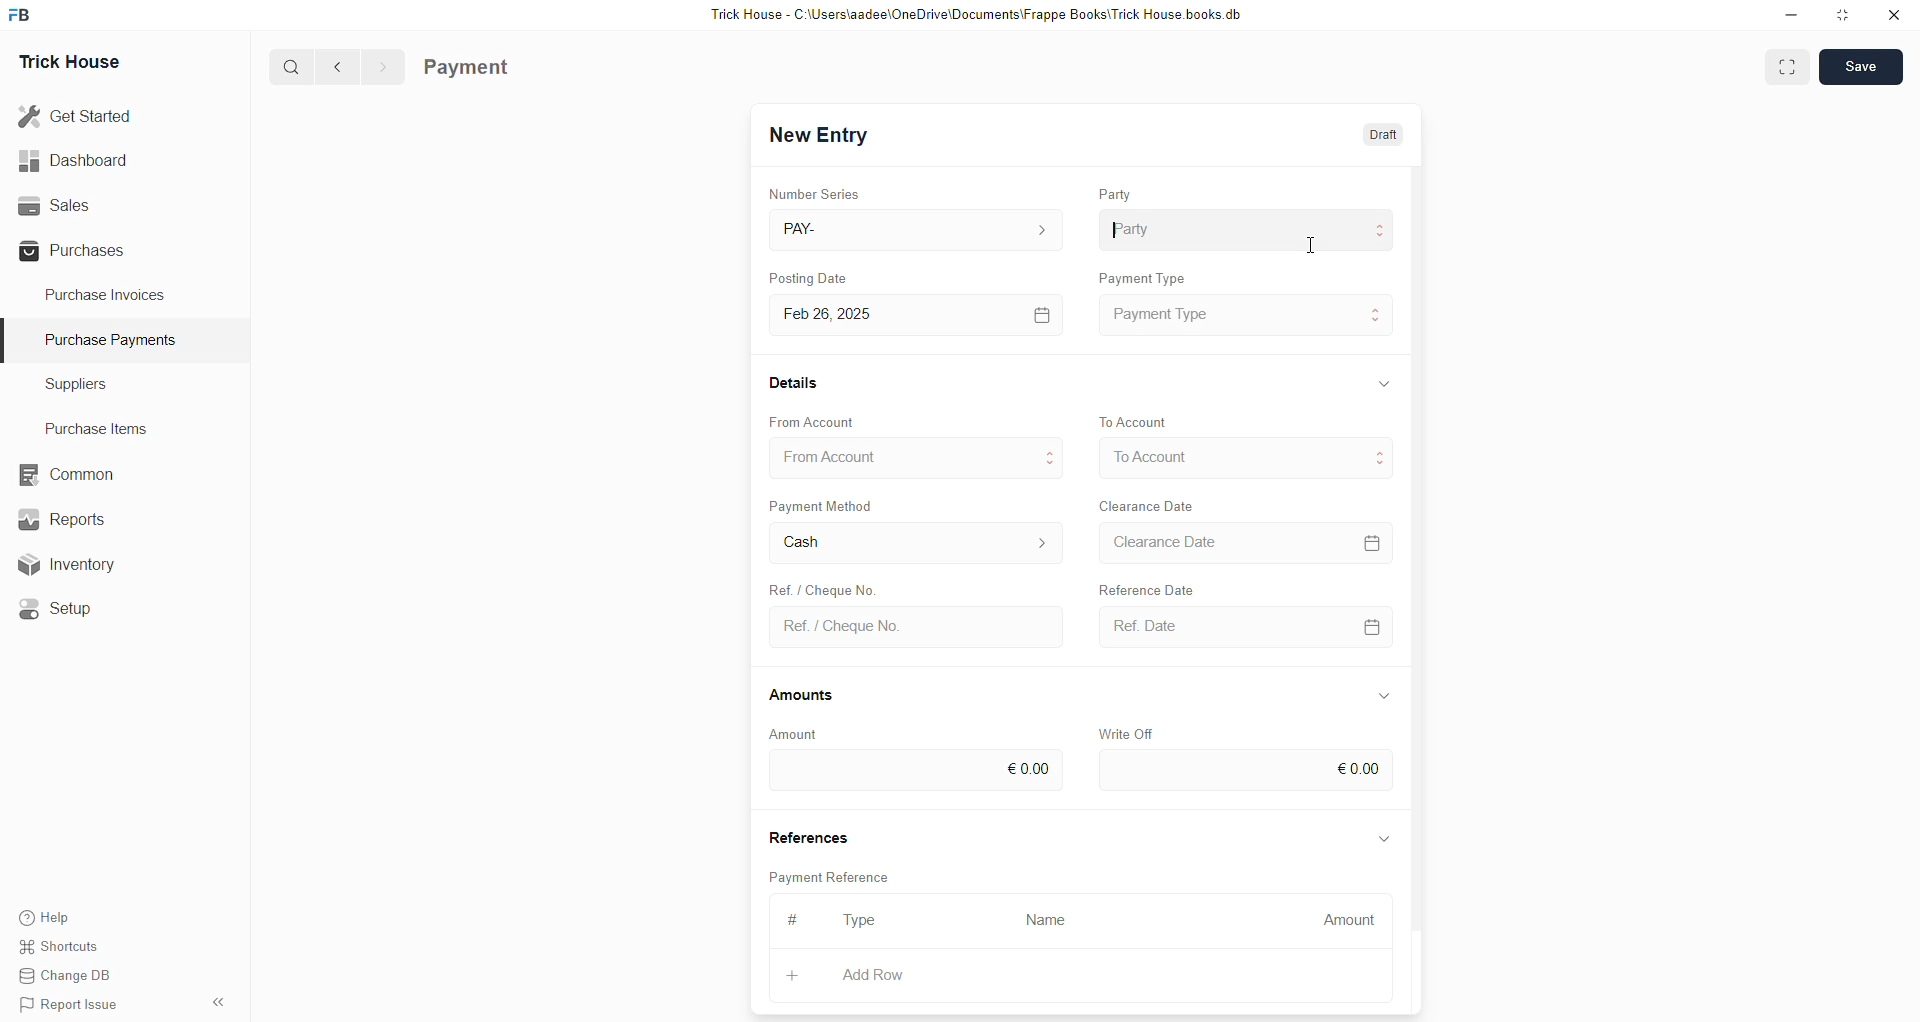 The width and height of the screenshot is (1920, 1022). Describe the element at coordinates (819, 137) in the screenshot. I see `New Entry` at that location.